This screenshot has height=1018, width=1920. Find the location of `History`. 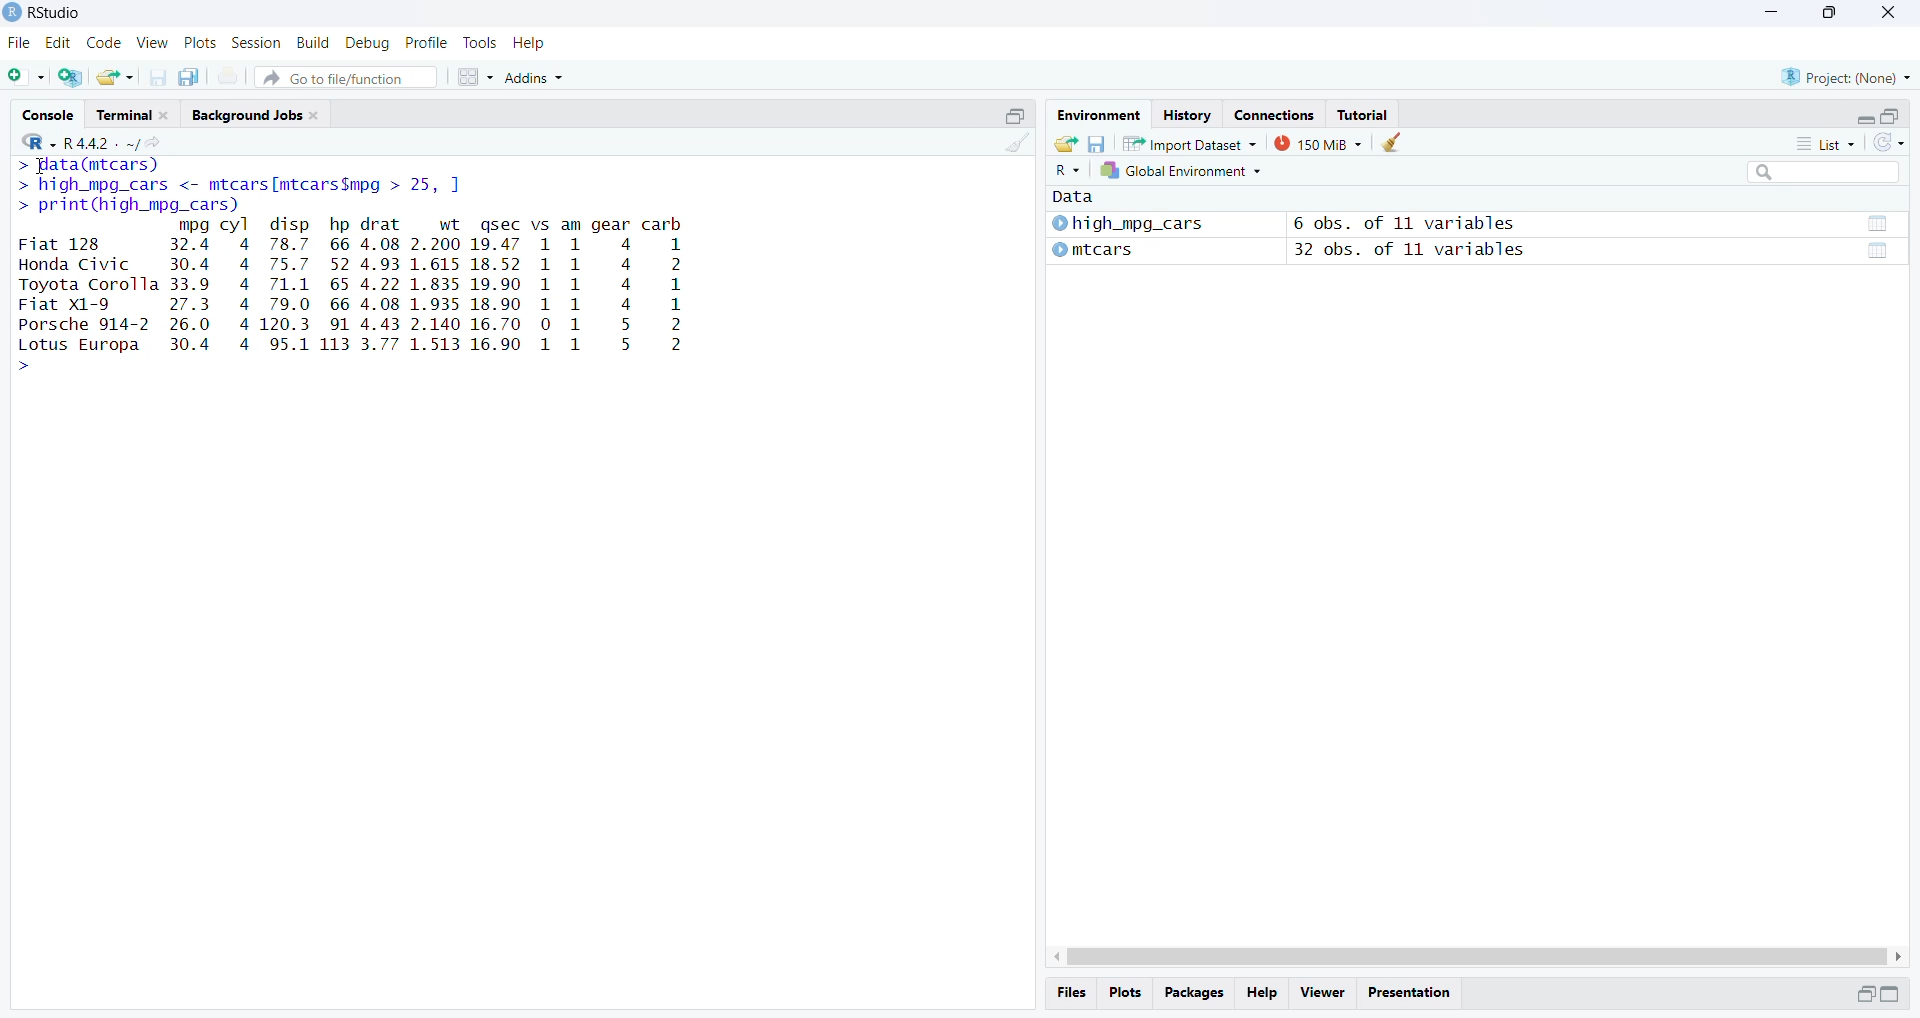

History is located at coordinates (1186, 113).